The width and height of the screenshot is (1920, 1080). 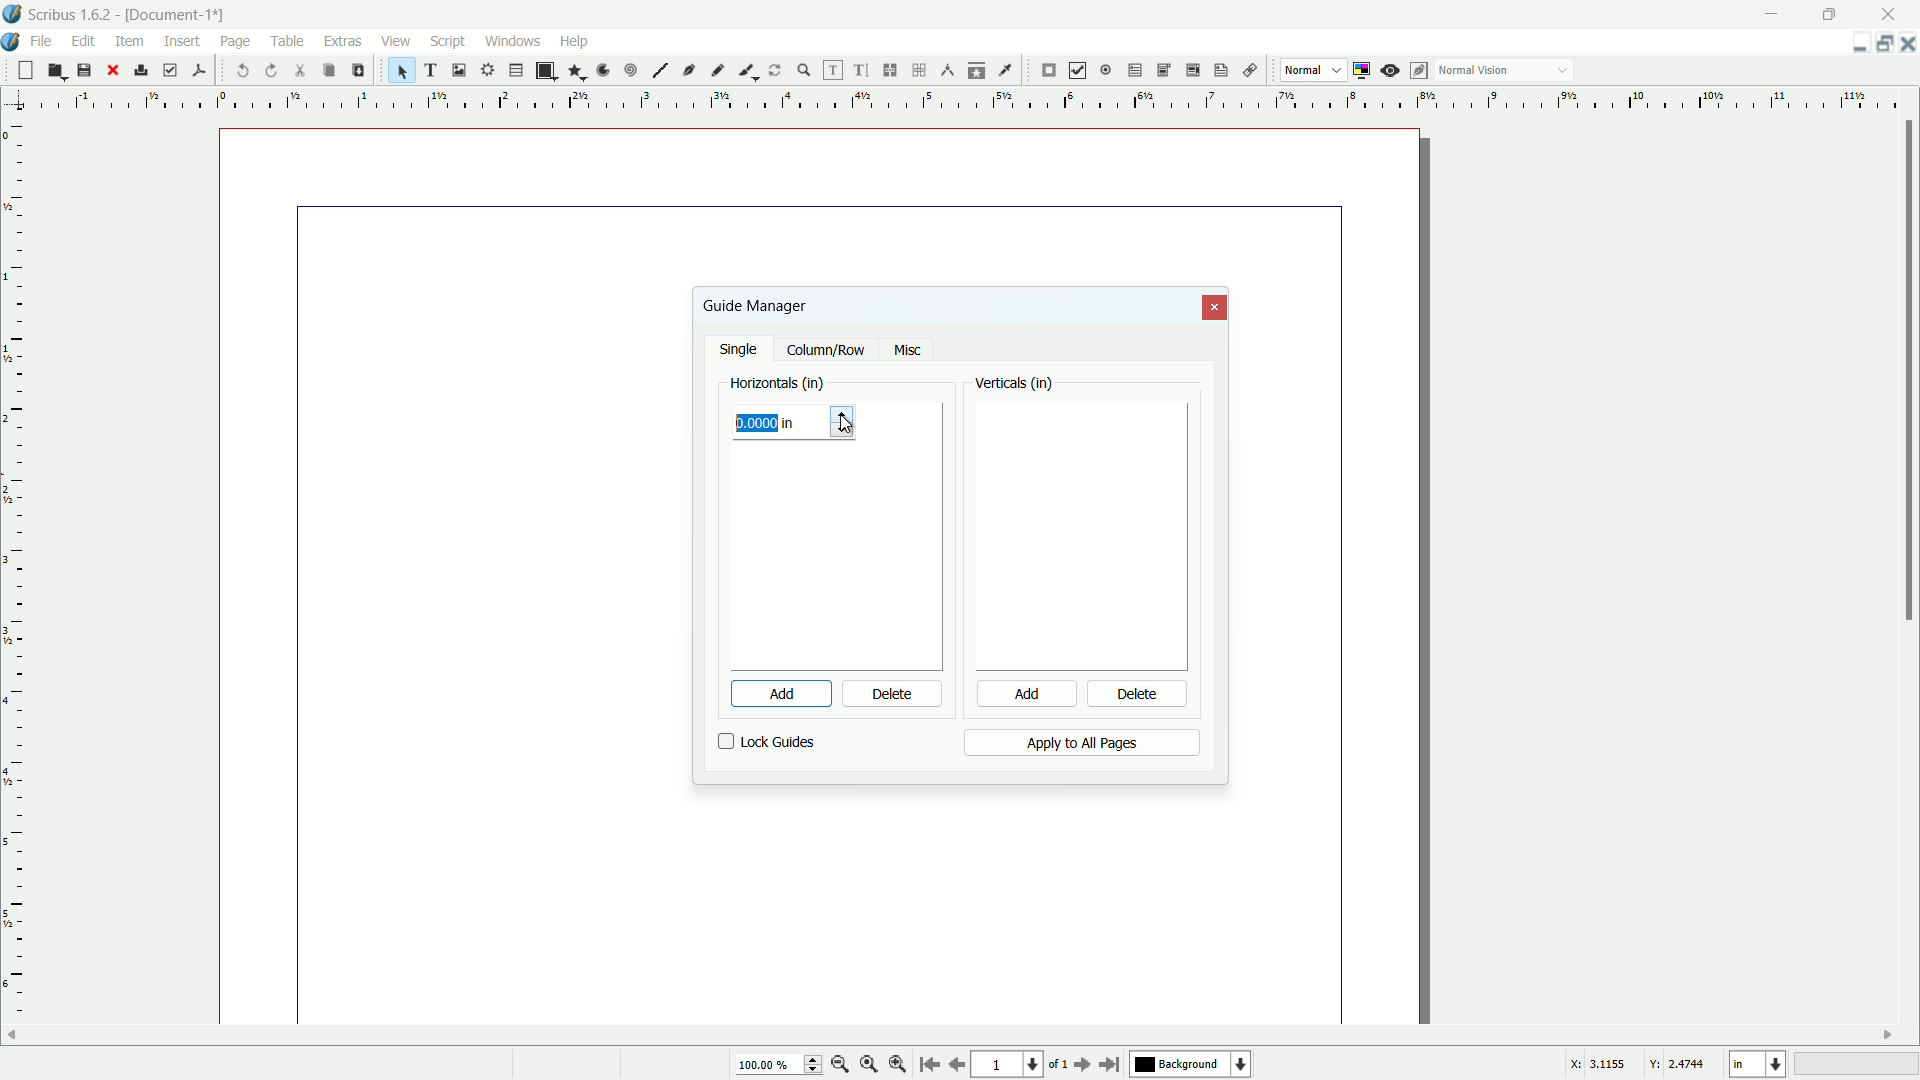 What do you see at coordinates (1364, 70) in the screenshot?
I see `toggle color management system` at bounding box center [1364, 70].